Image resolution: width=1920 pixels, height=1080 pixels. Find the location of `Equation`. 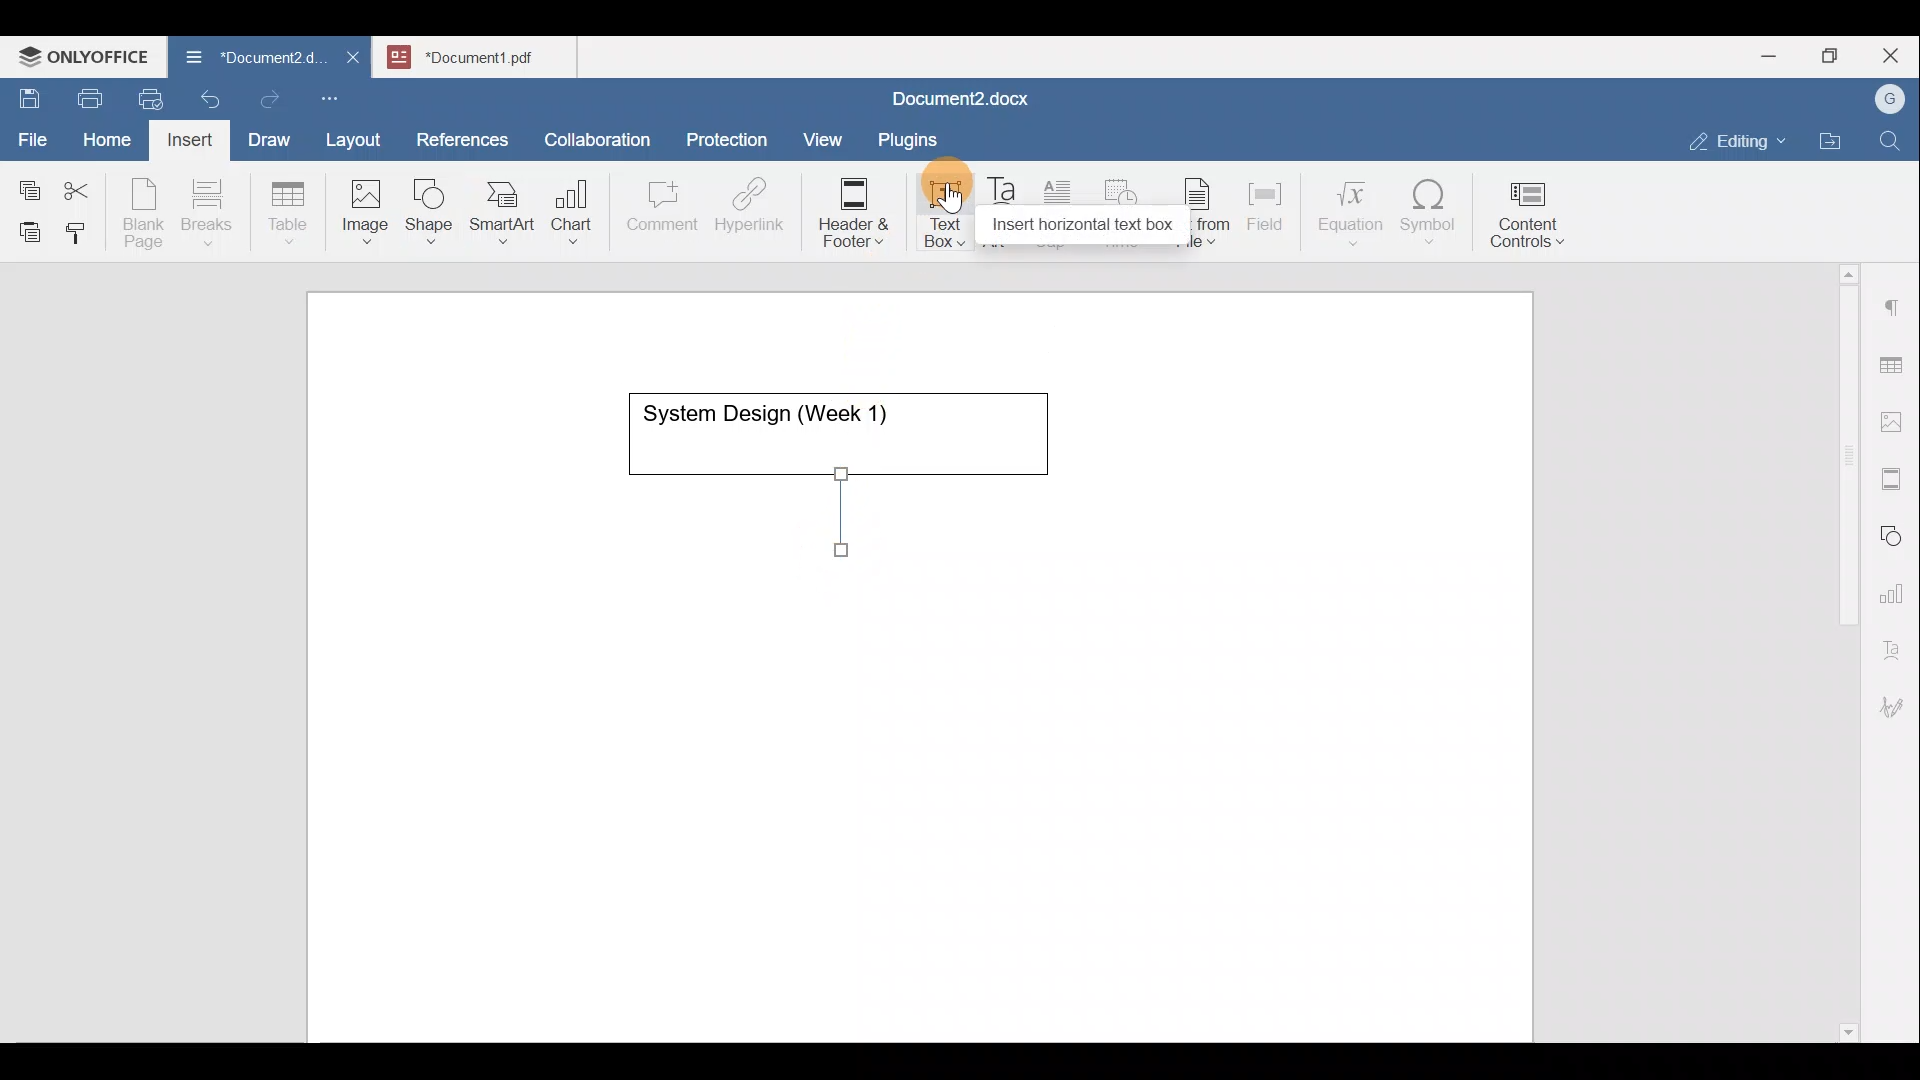

Equation is located at coordinates (1355, 212).